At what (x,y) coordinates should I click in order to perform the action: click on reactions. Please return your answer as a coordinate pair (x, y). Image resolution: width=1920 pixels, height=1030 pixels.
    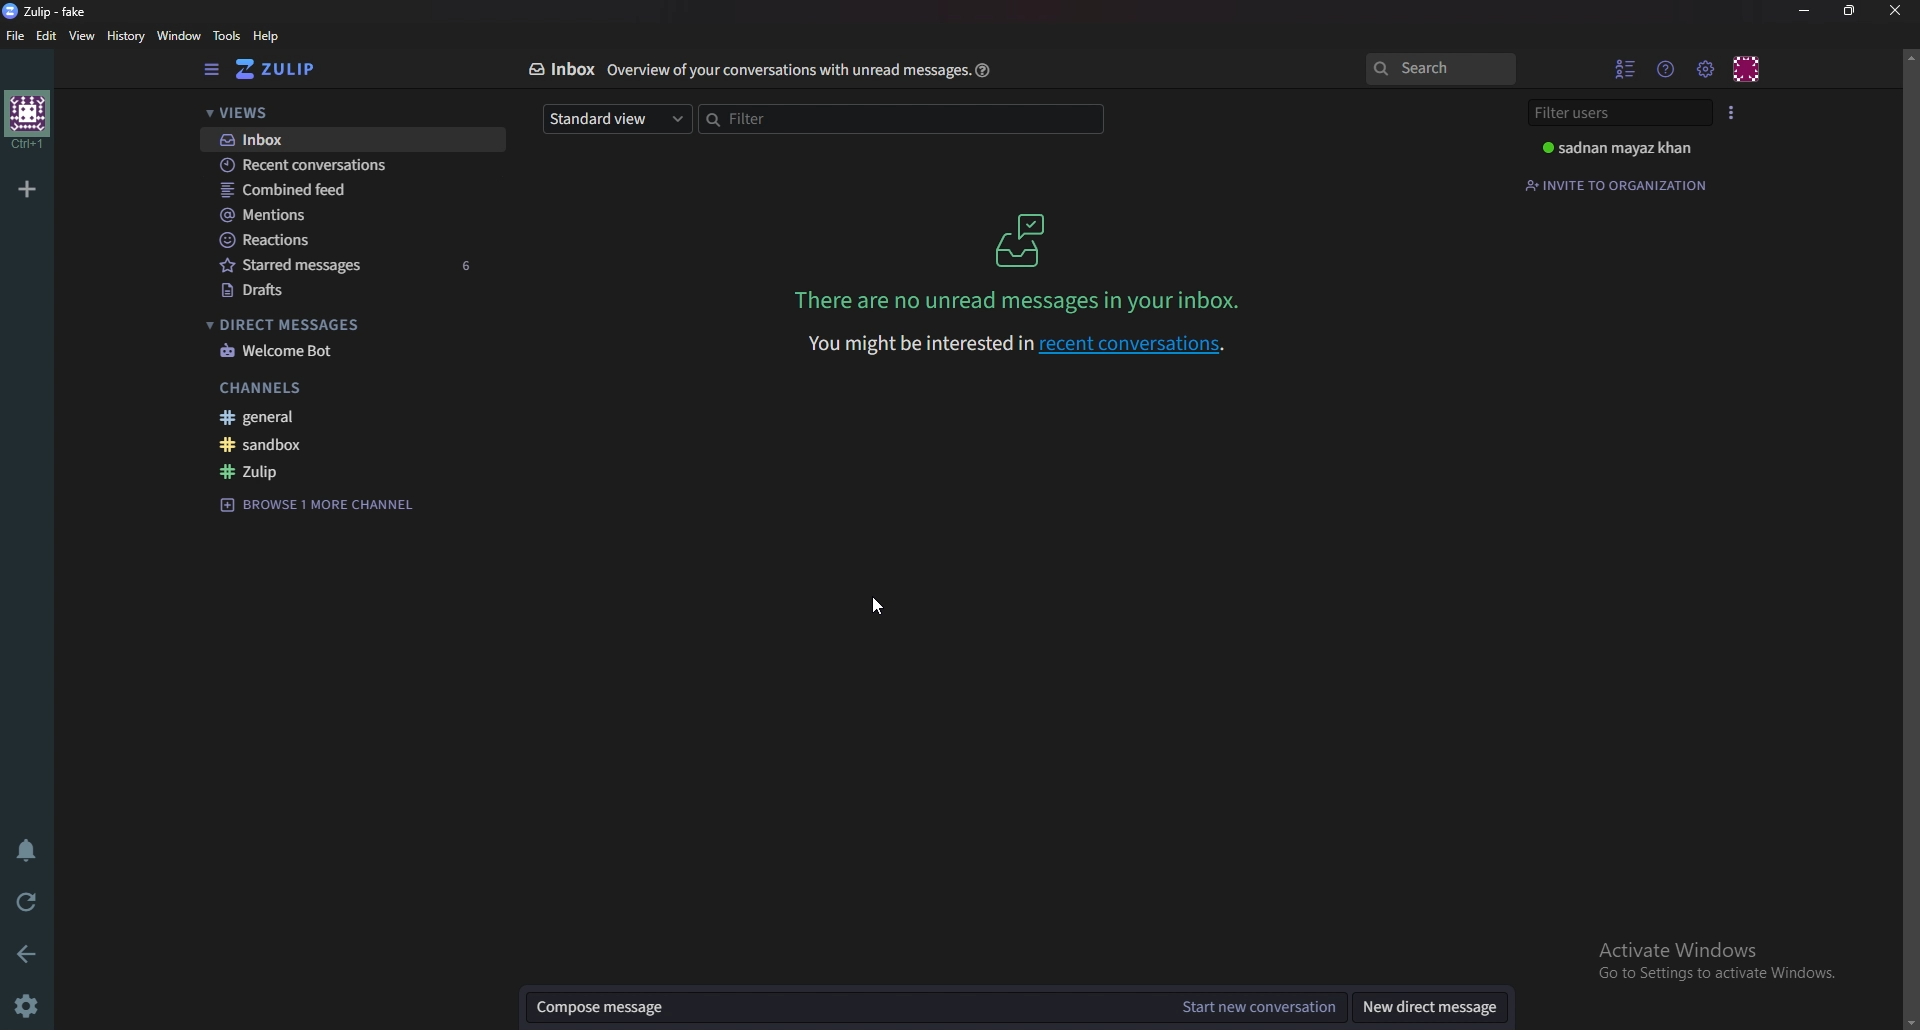
    Looking at the image, I should click on (335, 239).